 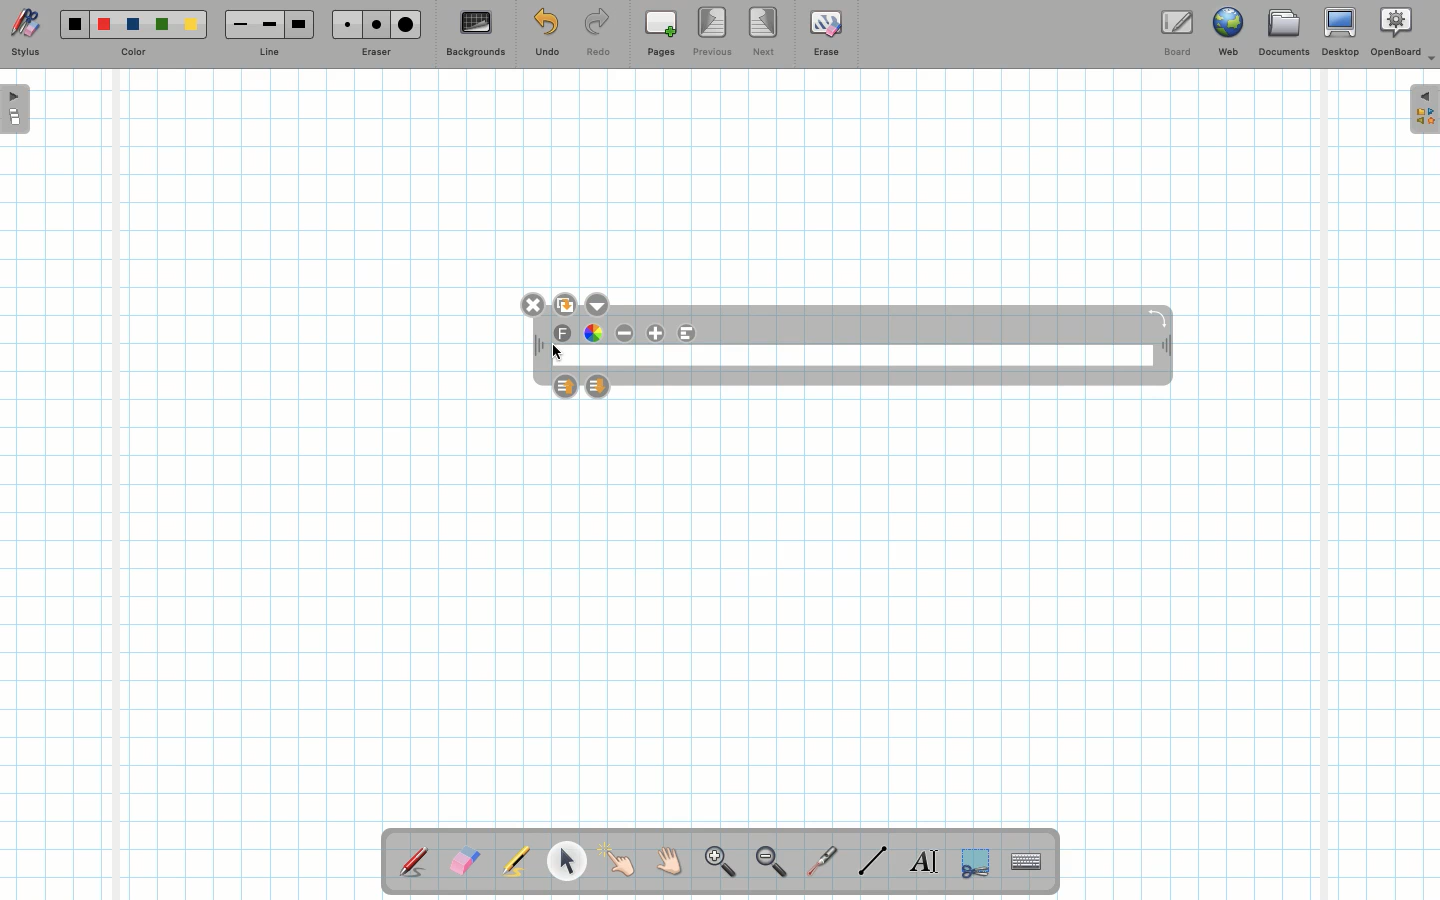 What do you see at coordinates (73, 24) in the screenshot?
I see `Black` at bounding box center [73, 24].